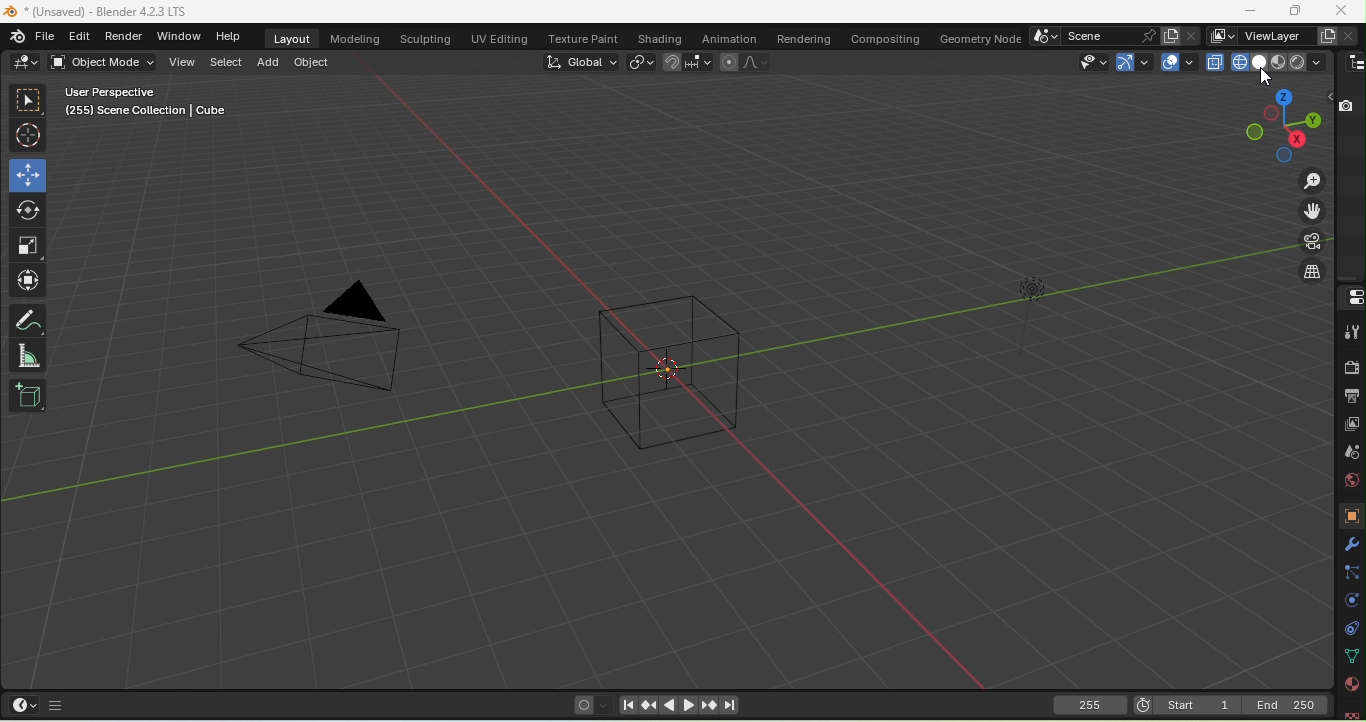  Describe the element at coordinates (1312, 121) in the screenshot. I see `Rotate the view` at that location.